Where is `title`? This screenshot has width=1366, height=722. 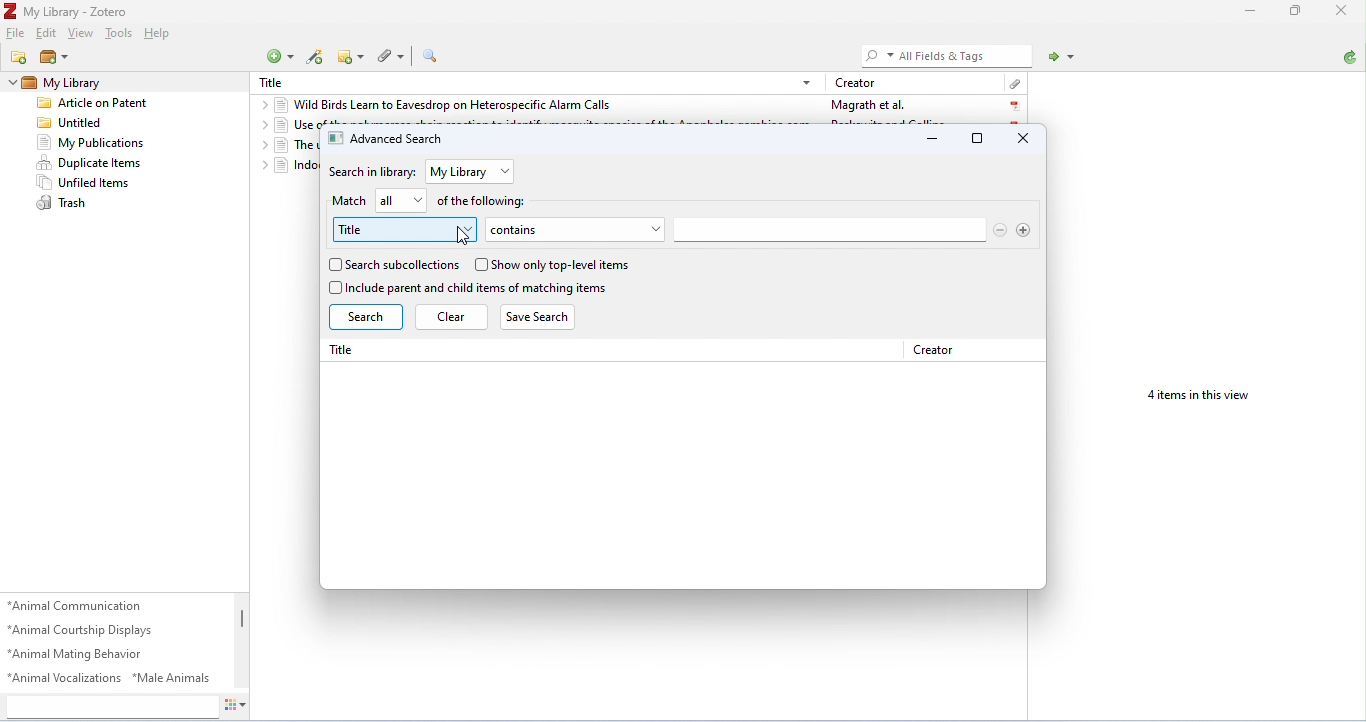
title is located at coordinates (391, 231).